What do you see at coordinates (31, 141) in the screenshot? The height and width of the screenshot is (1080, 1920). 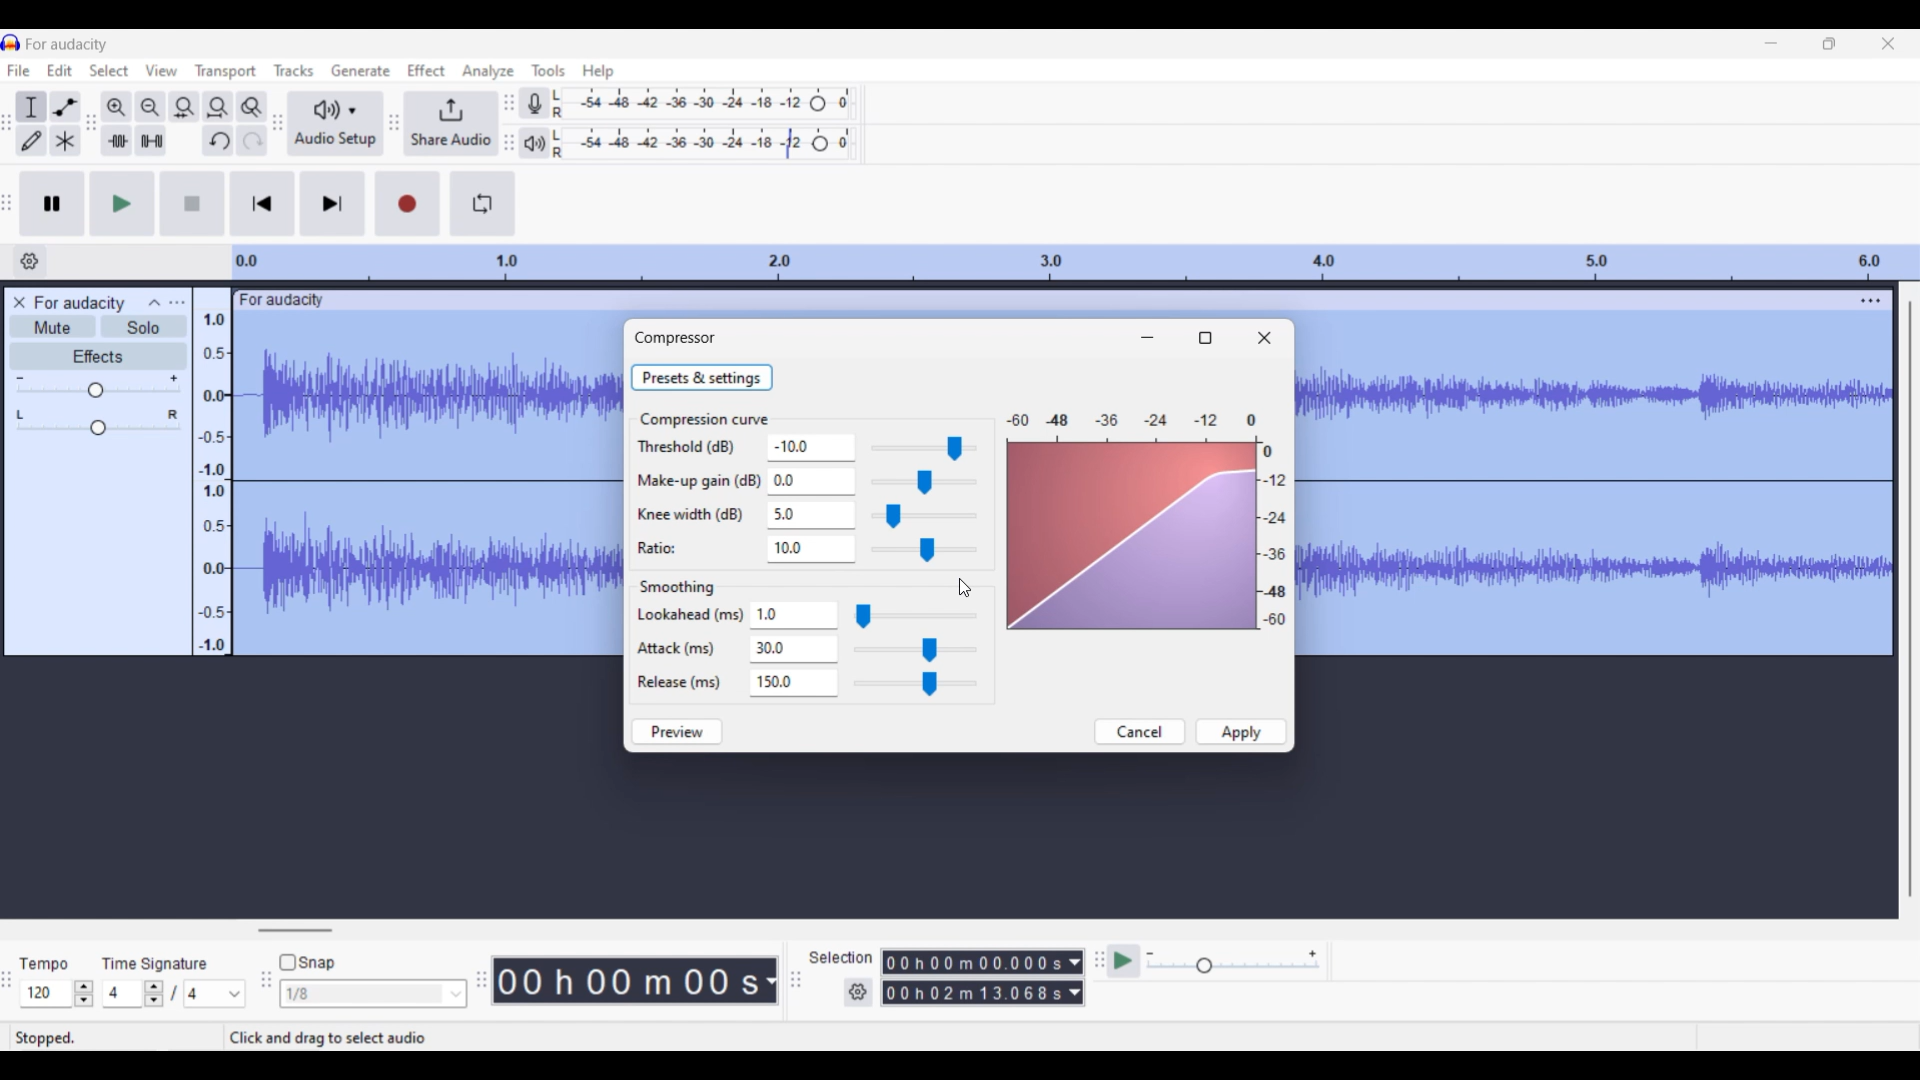 I see `Draw tool` at bounding box center [31, 141].